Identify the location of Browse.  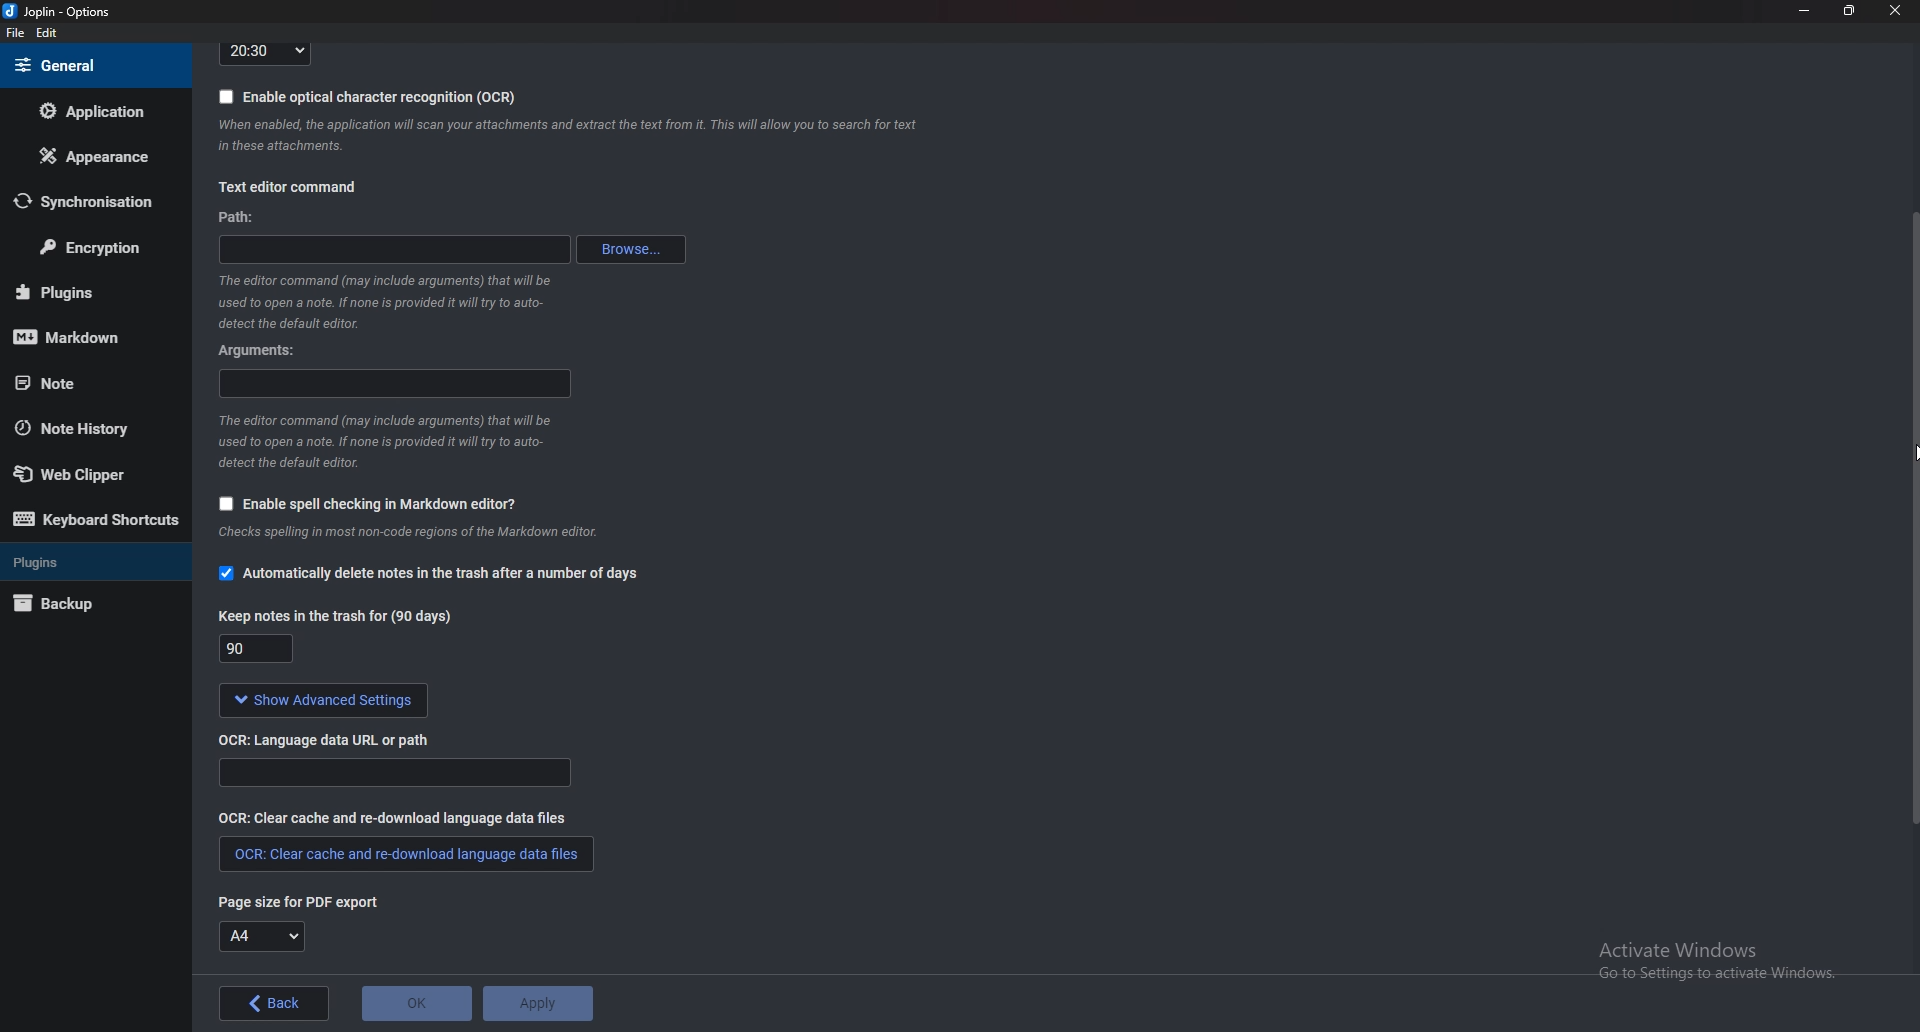
(634, 249).